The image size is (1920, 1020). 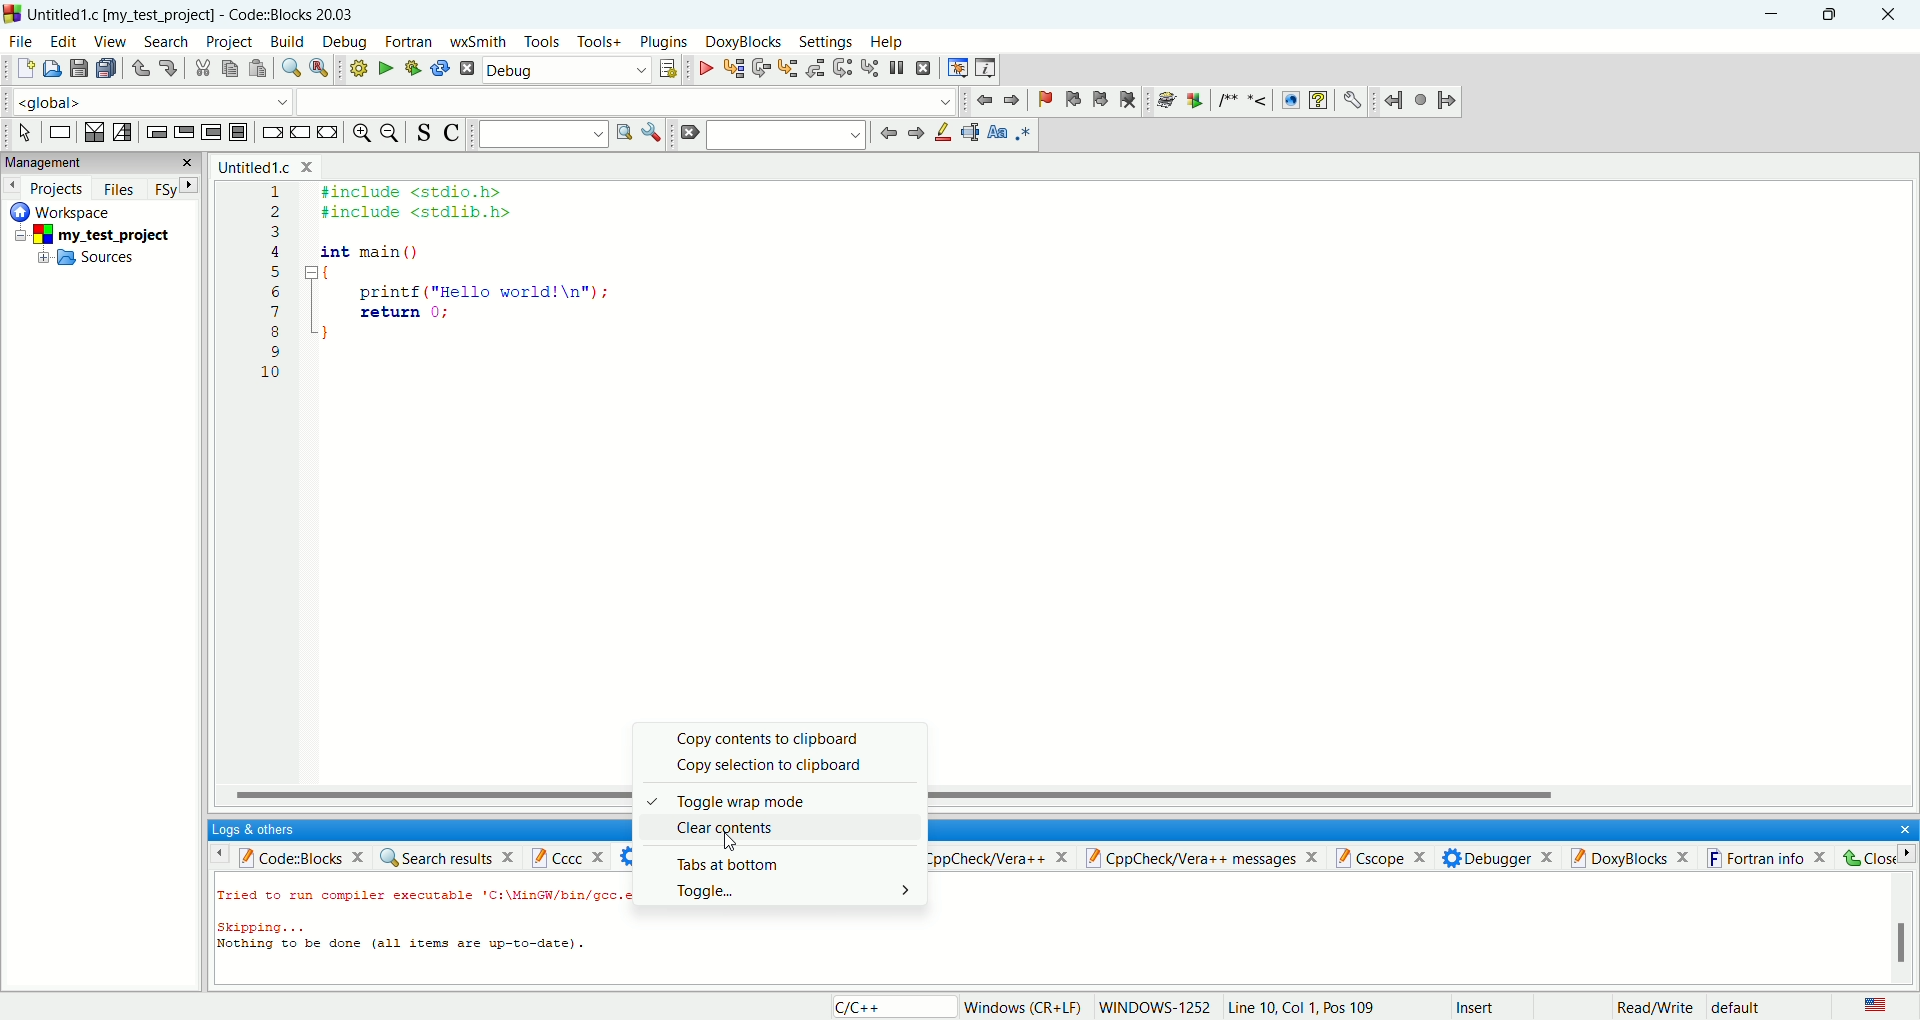 I want to click on text search, so click(x=543, y=133).